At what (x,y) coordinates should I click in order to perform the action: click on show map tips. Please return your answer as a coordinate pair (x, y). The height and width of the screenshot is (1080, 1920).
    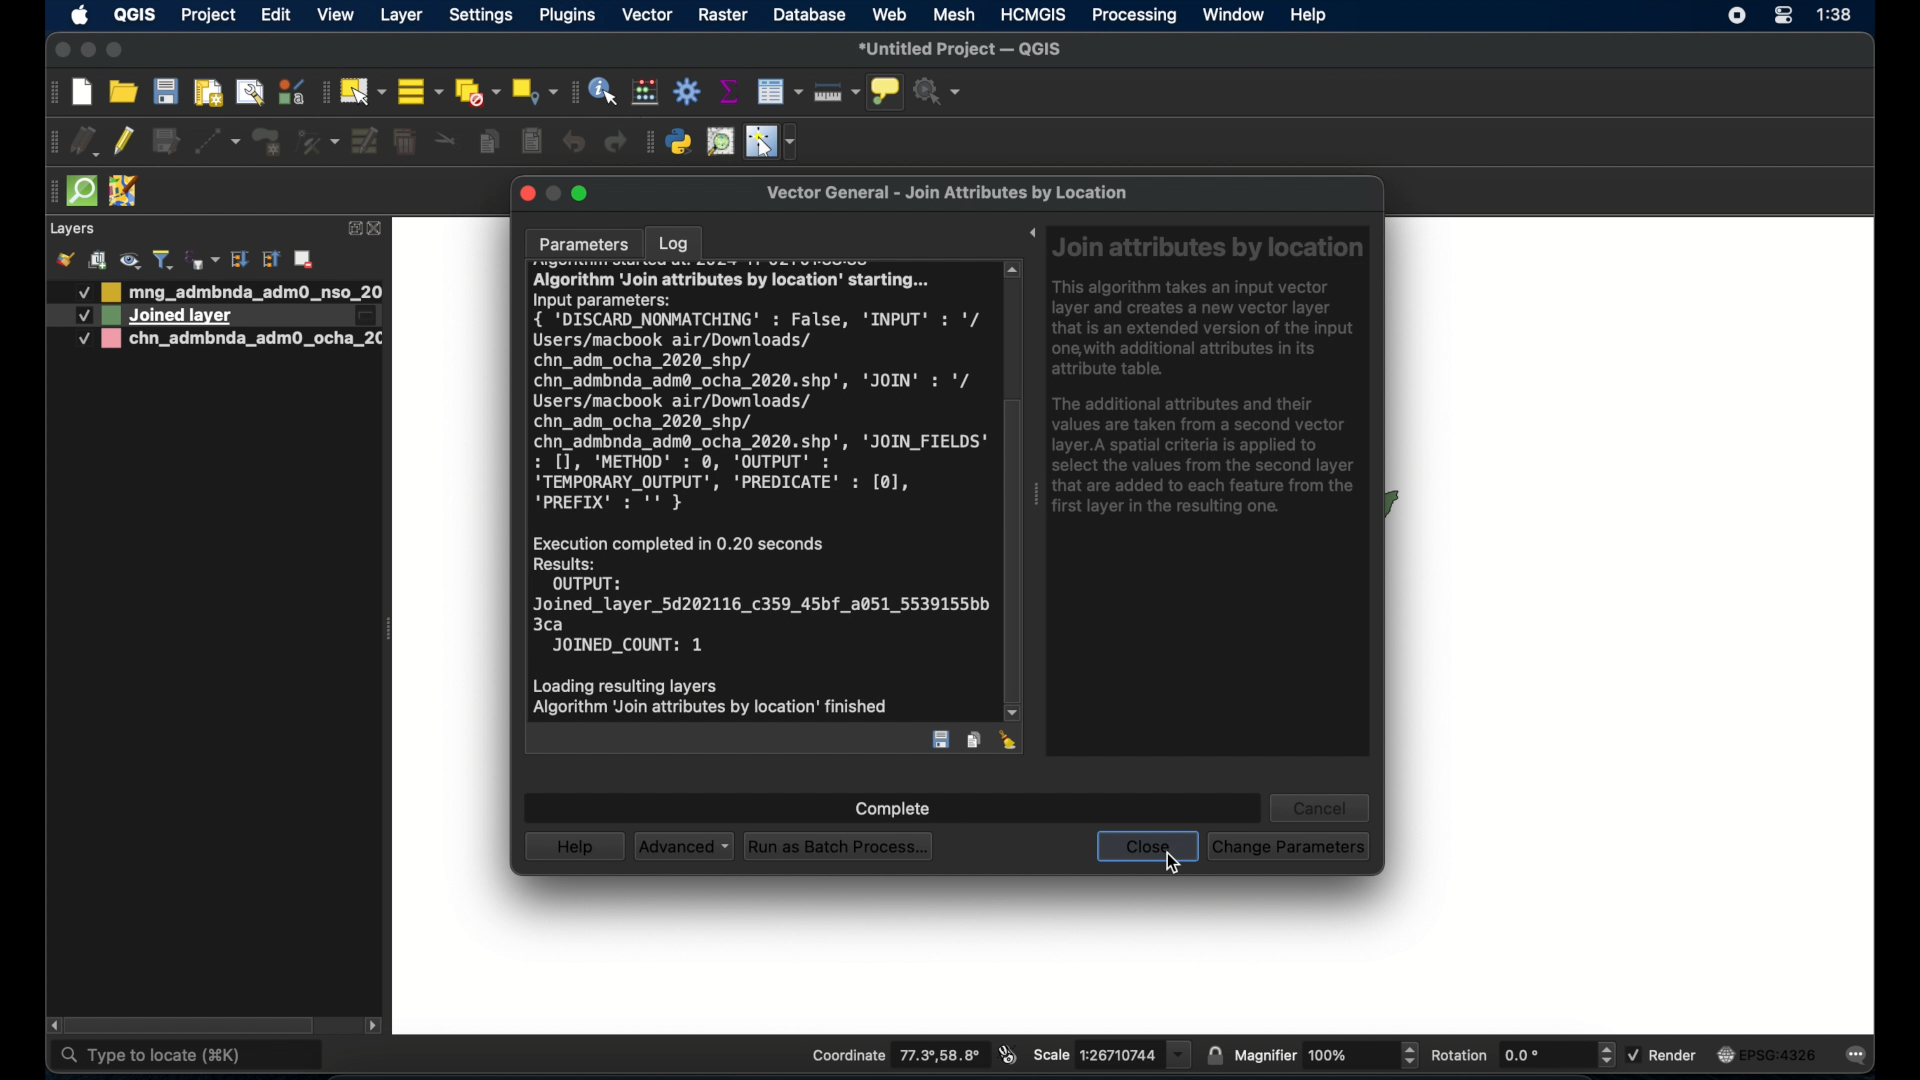
    Looking at the image, I should click on (885, 91).